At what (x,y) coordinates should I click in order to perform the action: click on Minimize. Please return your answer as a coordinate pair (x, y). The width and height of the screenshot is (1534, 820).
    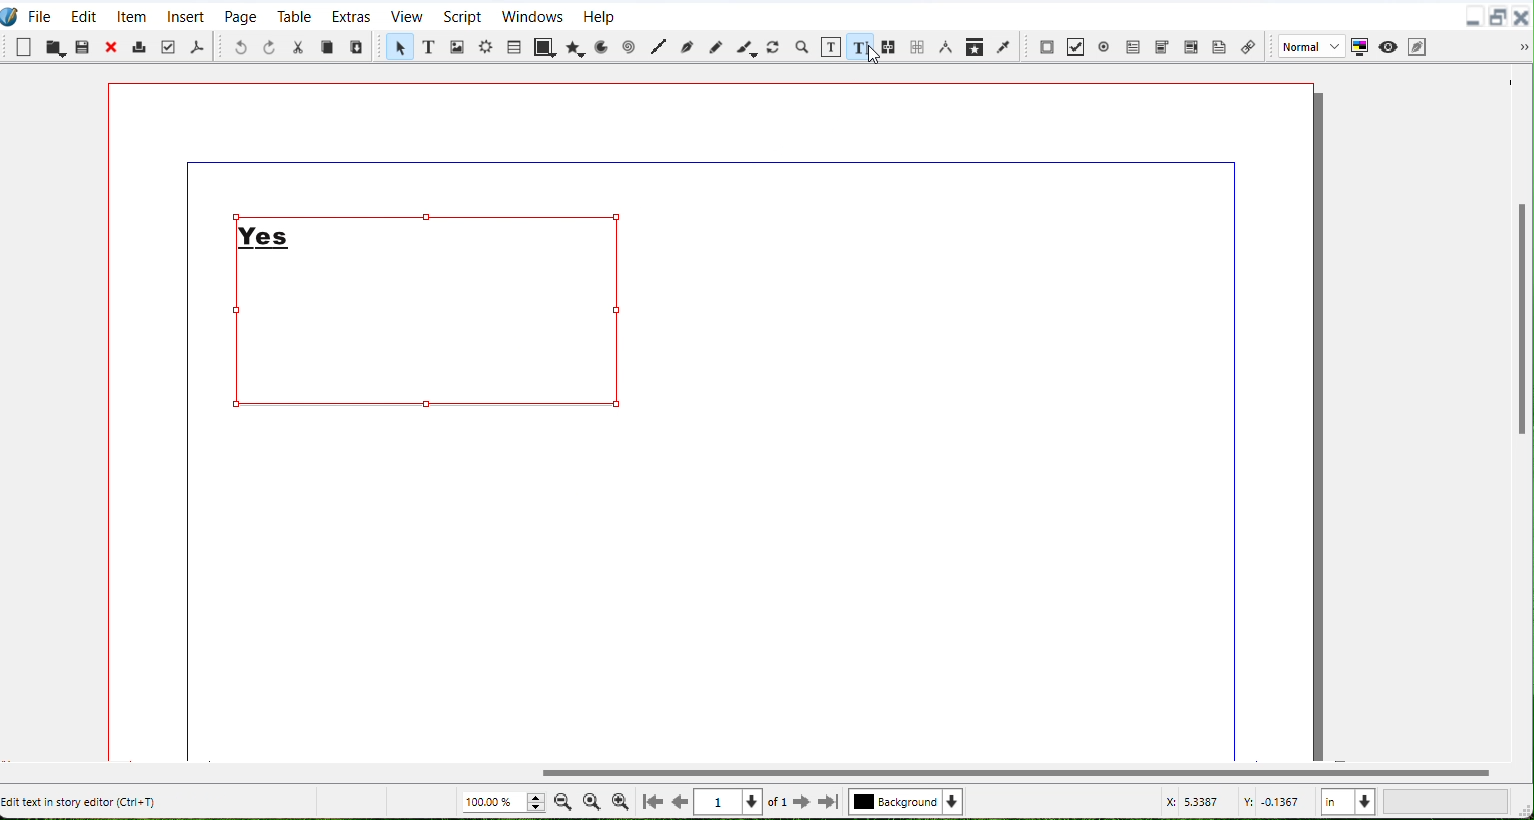
    Looking at the image, I should click on (1473, 16).